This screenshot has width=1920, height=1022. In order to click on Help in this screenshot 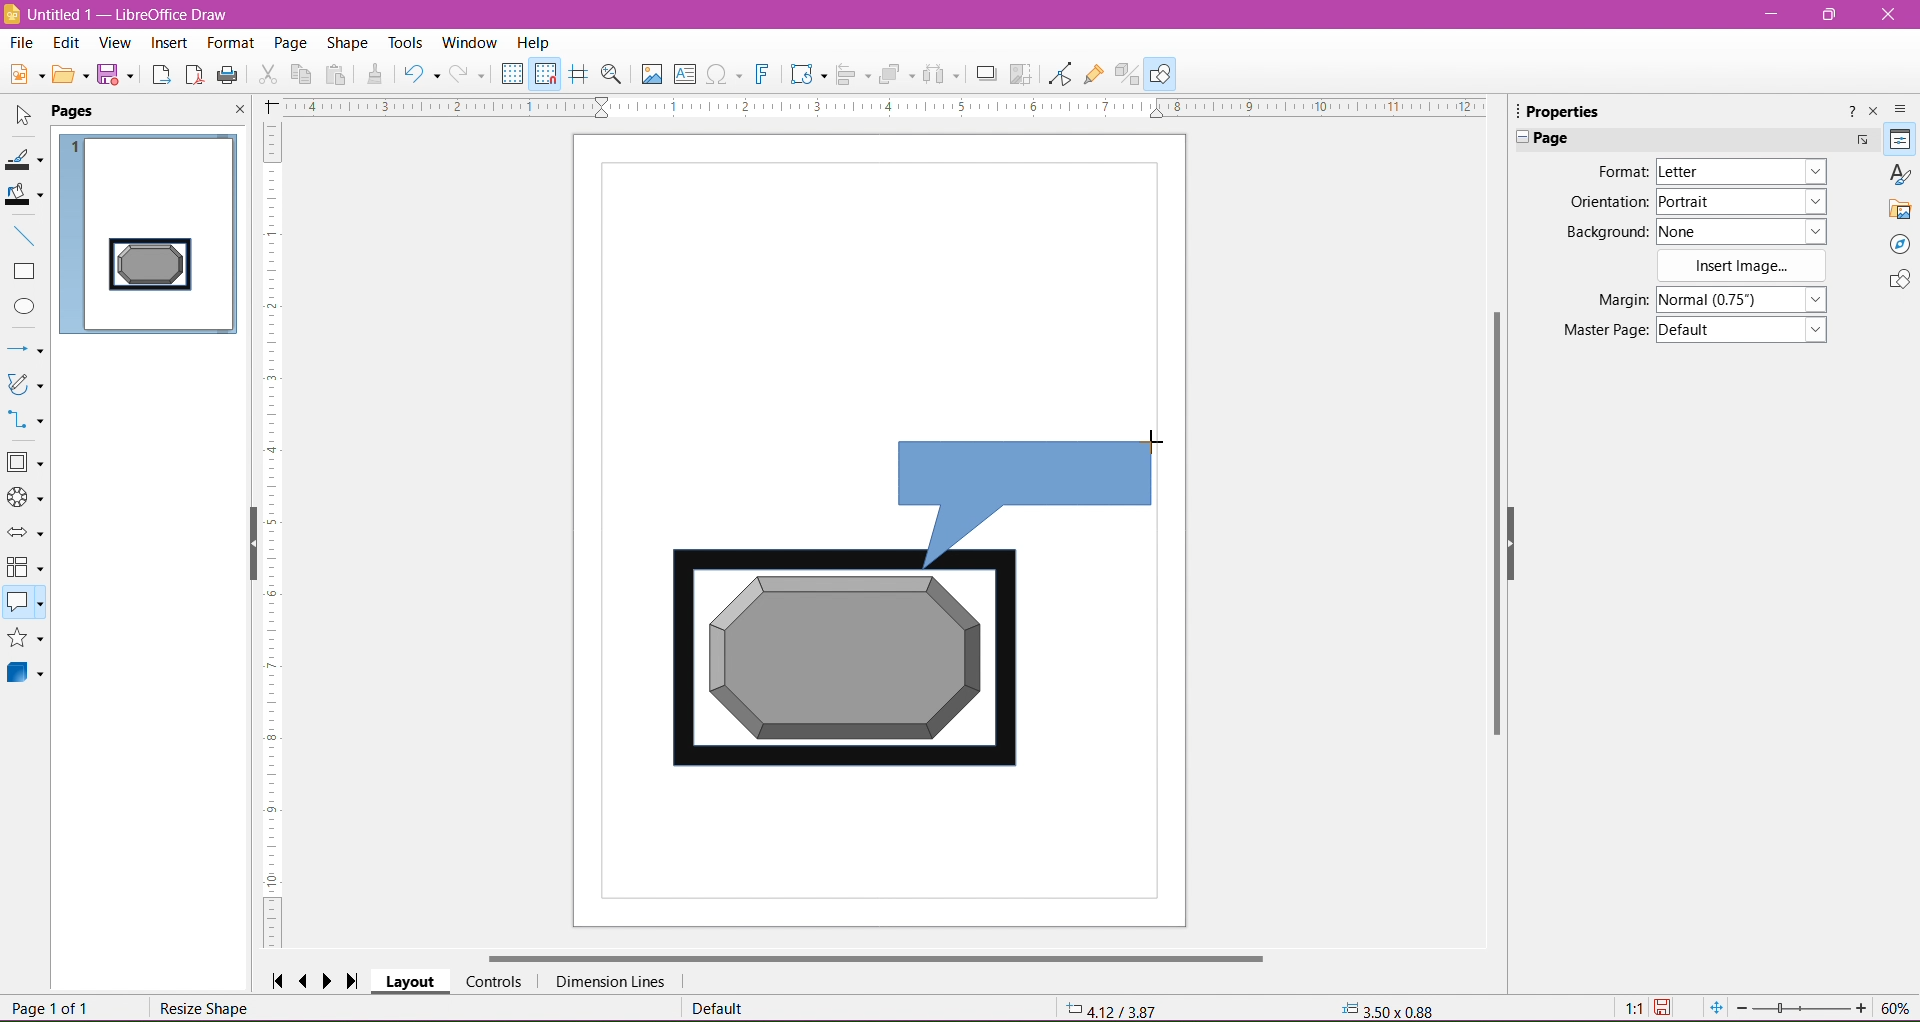, I will do `click(534, 42)`.